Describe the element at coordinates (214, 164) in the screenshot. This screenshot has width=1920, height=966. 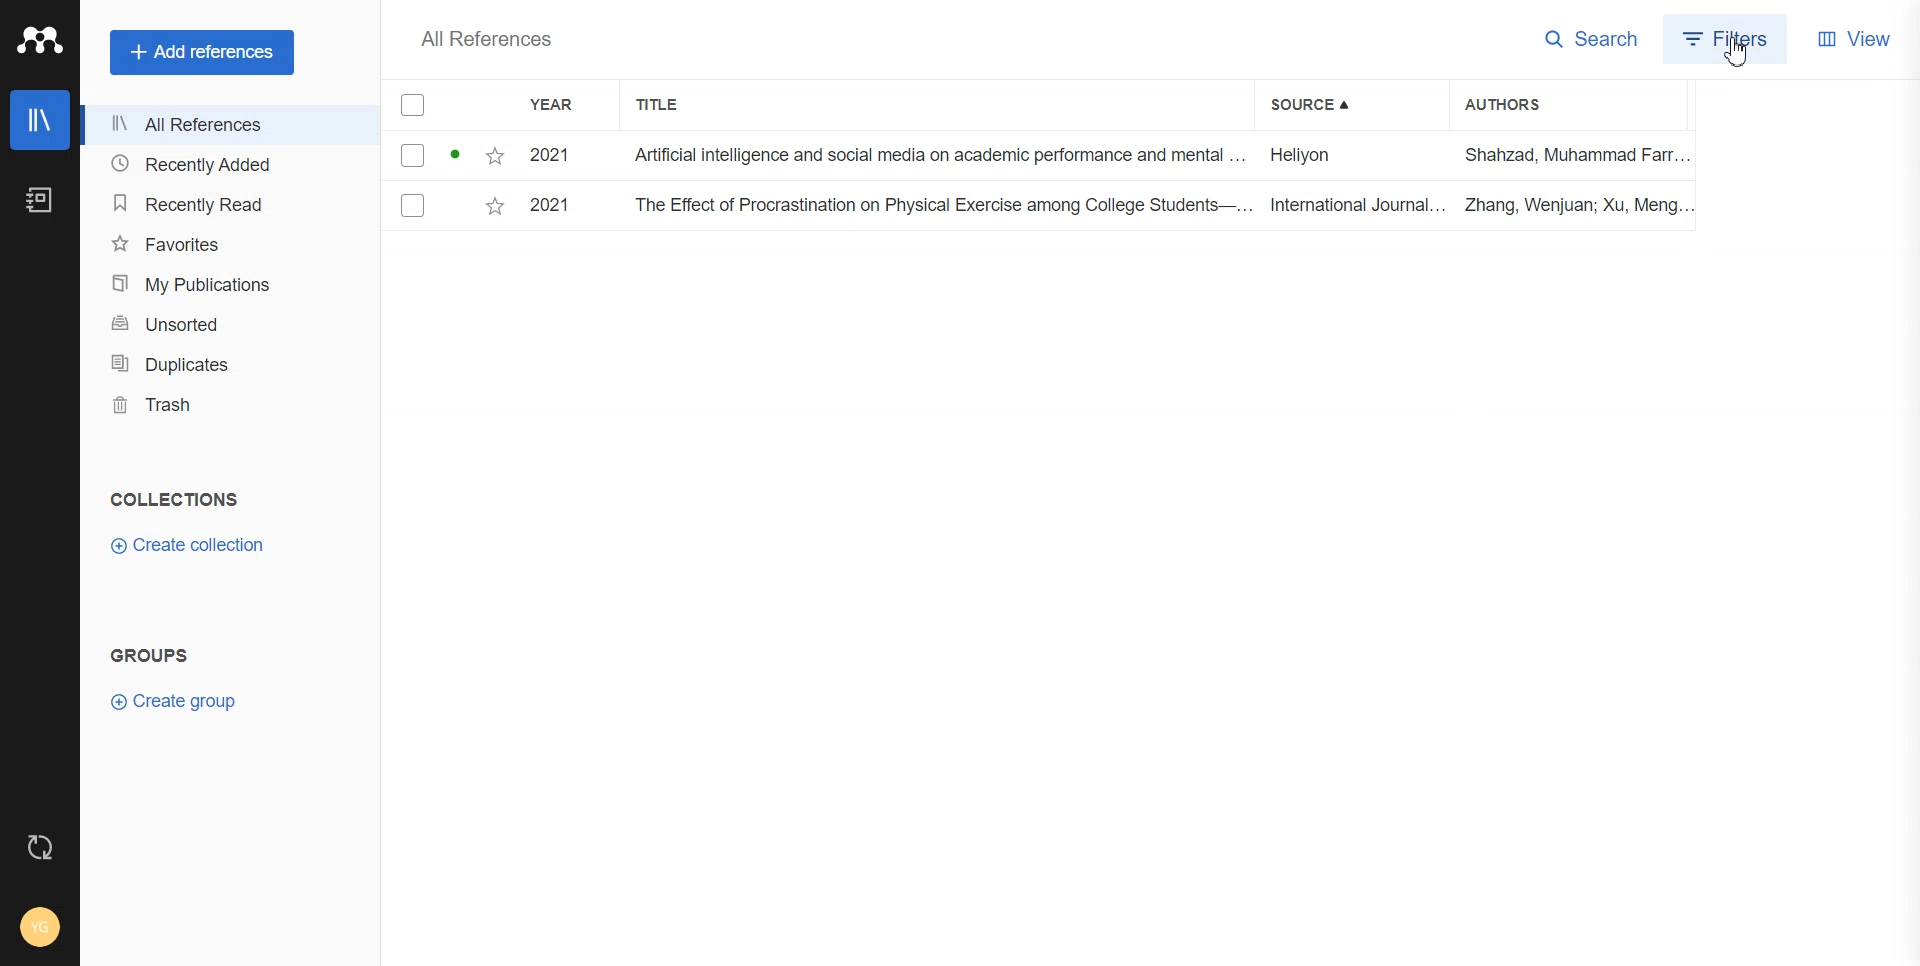
I see `Recently Added` at that location.